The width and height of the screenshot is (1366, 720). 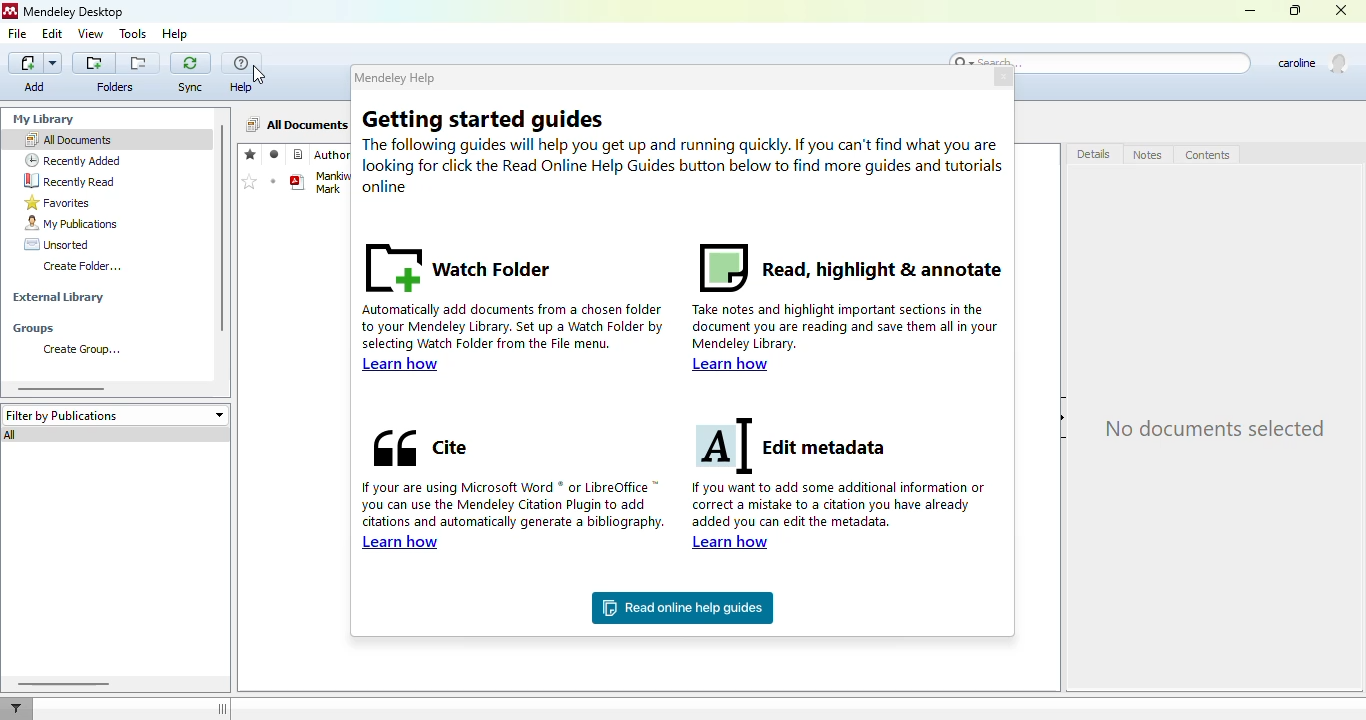 I want to click on reference type, so click(x=299, y=154).